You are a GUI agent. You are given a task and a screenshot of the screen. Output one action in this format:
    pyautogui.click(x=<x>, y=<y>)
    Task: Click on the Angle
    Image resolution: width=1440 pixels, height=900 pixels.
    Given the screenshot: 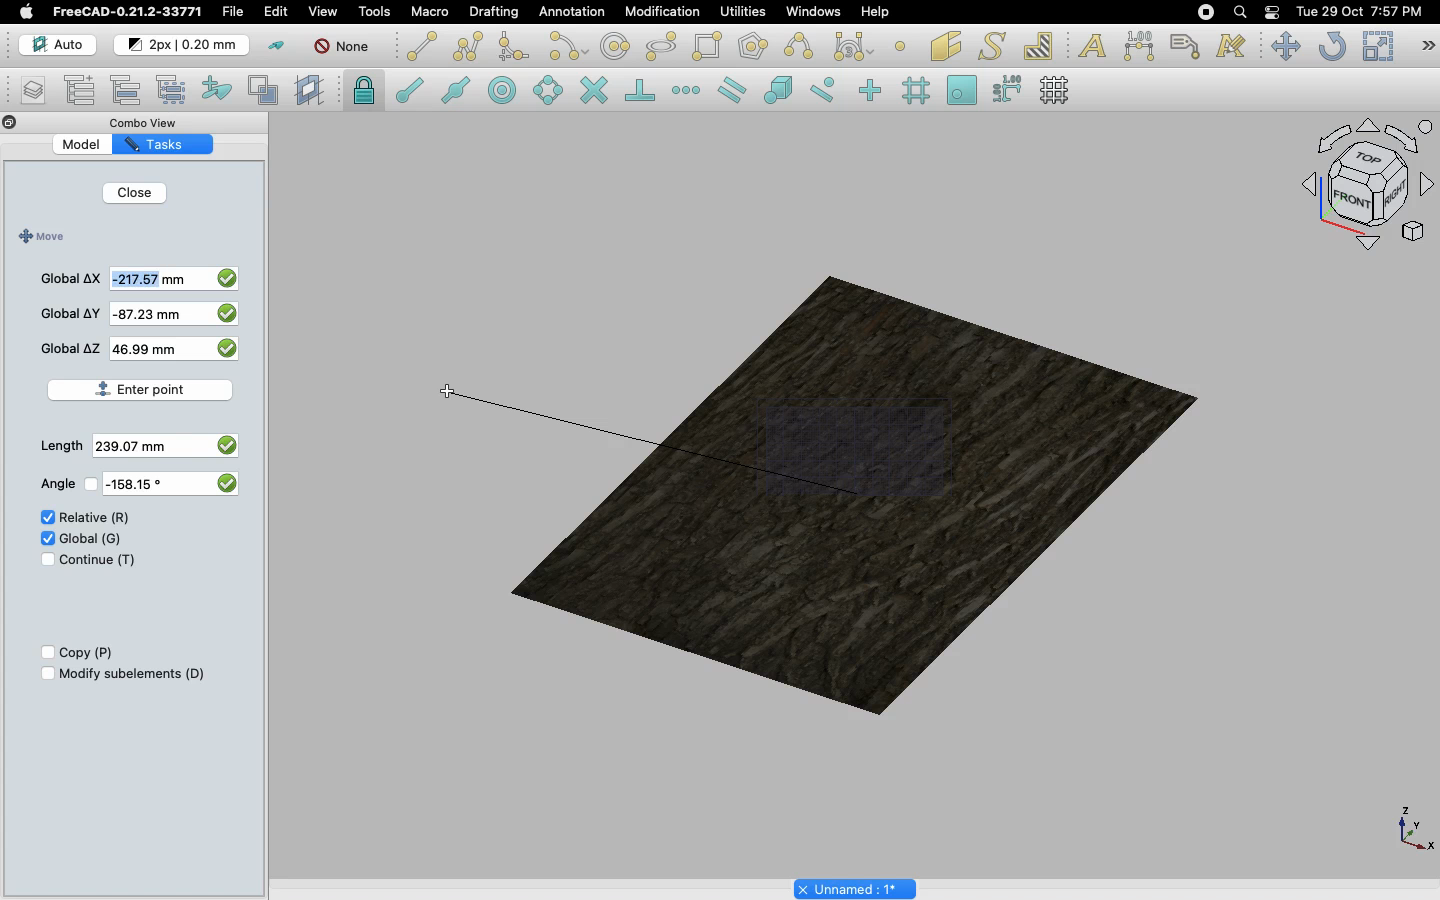 What is the action you would take?
    pyautogui.click(x=54, y=484)
    